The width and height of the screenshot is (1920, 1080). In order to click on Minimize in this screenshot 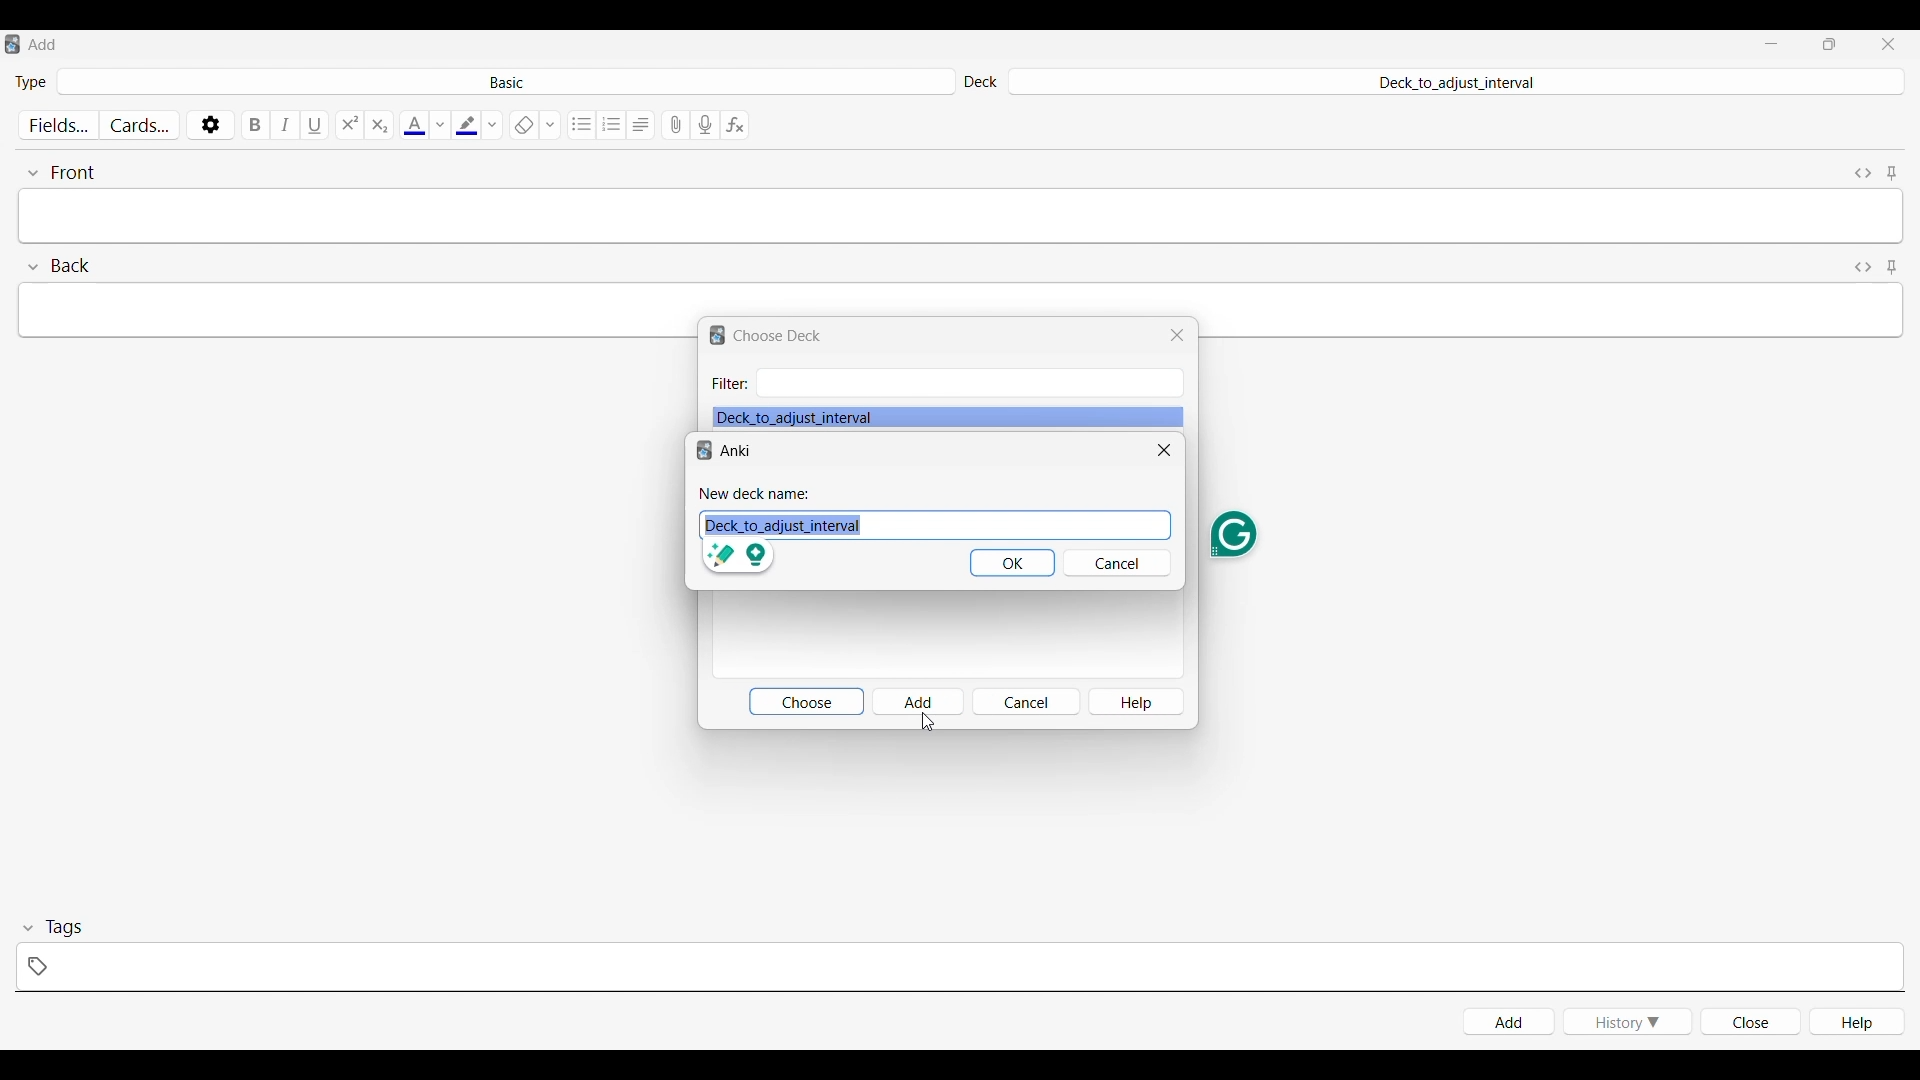, I will do `click(1771, 44)`.